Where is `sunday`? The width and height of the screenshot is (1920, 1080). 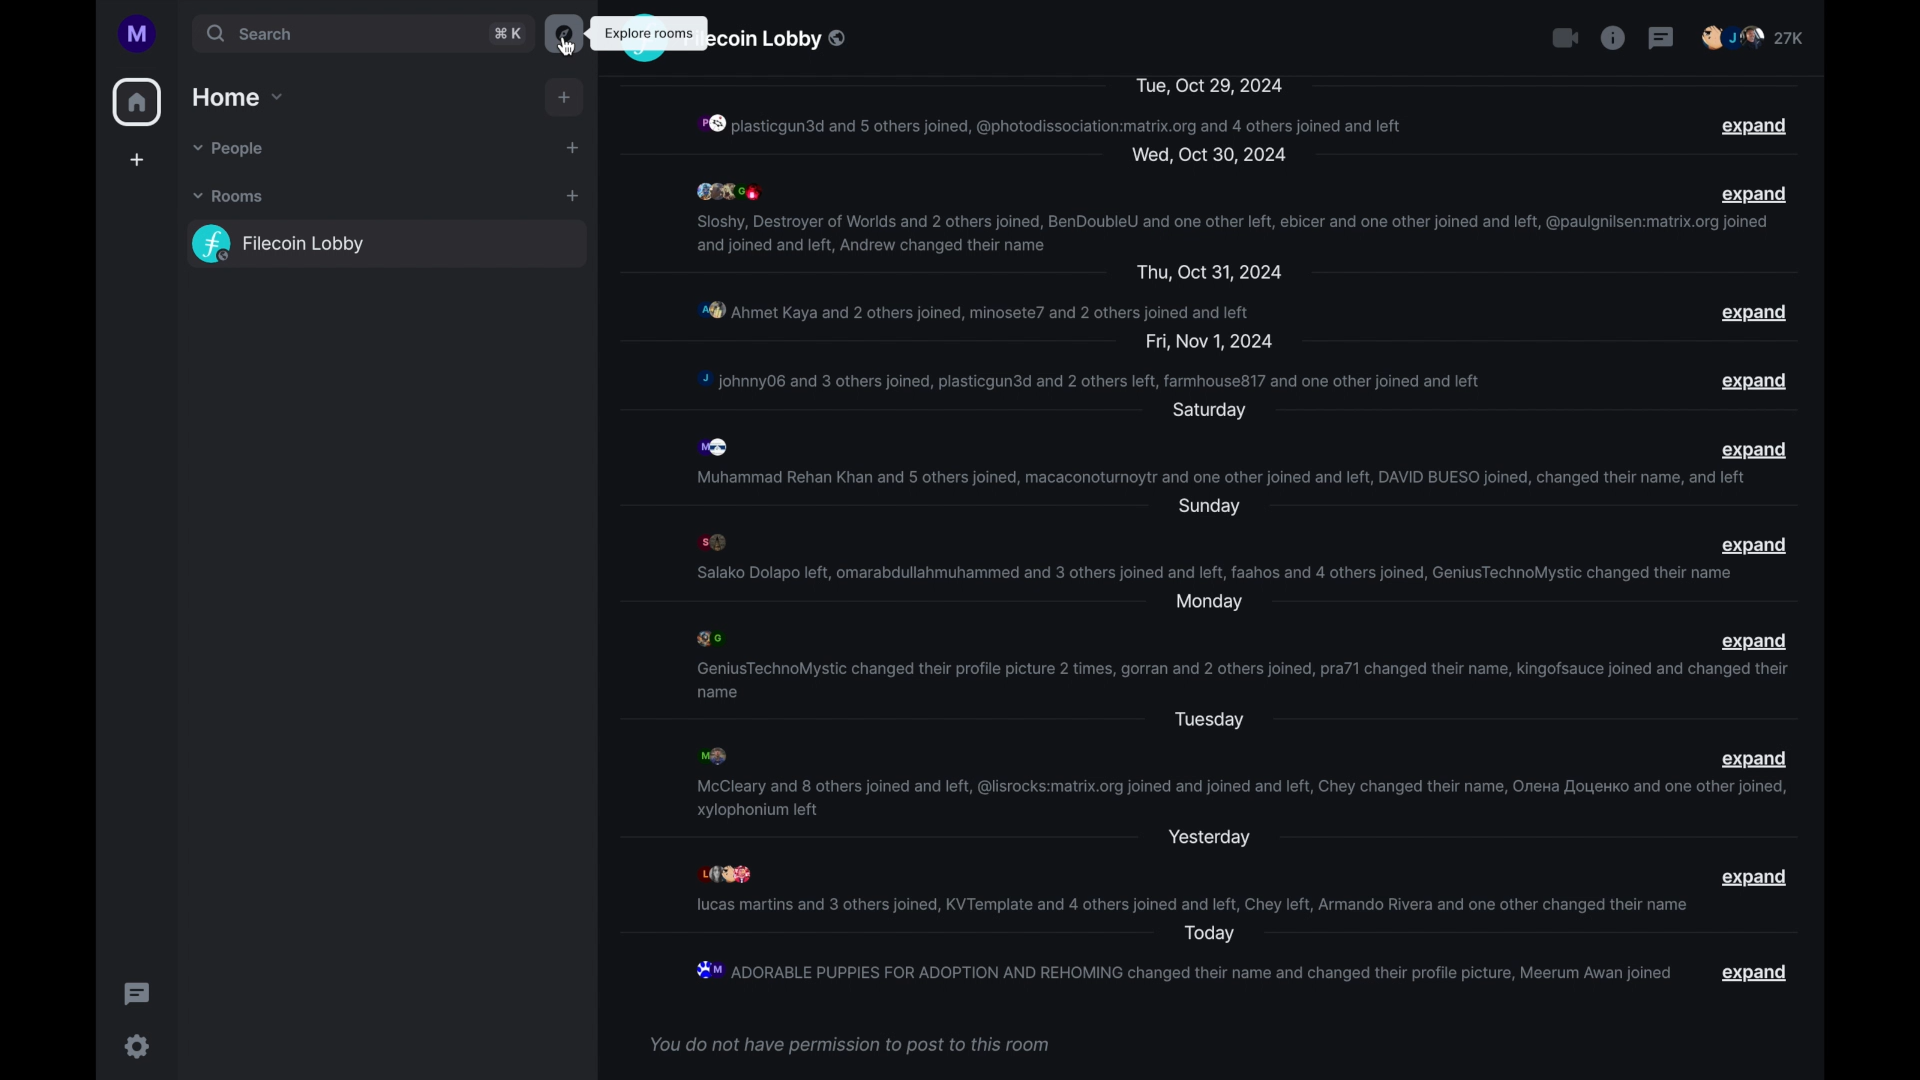 sunday is located at coordinates (1208, 507).